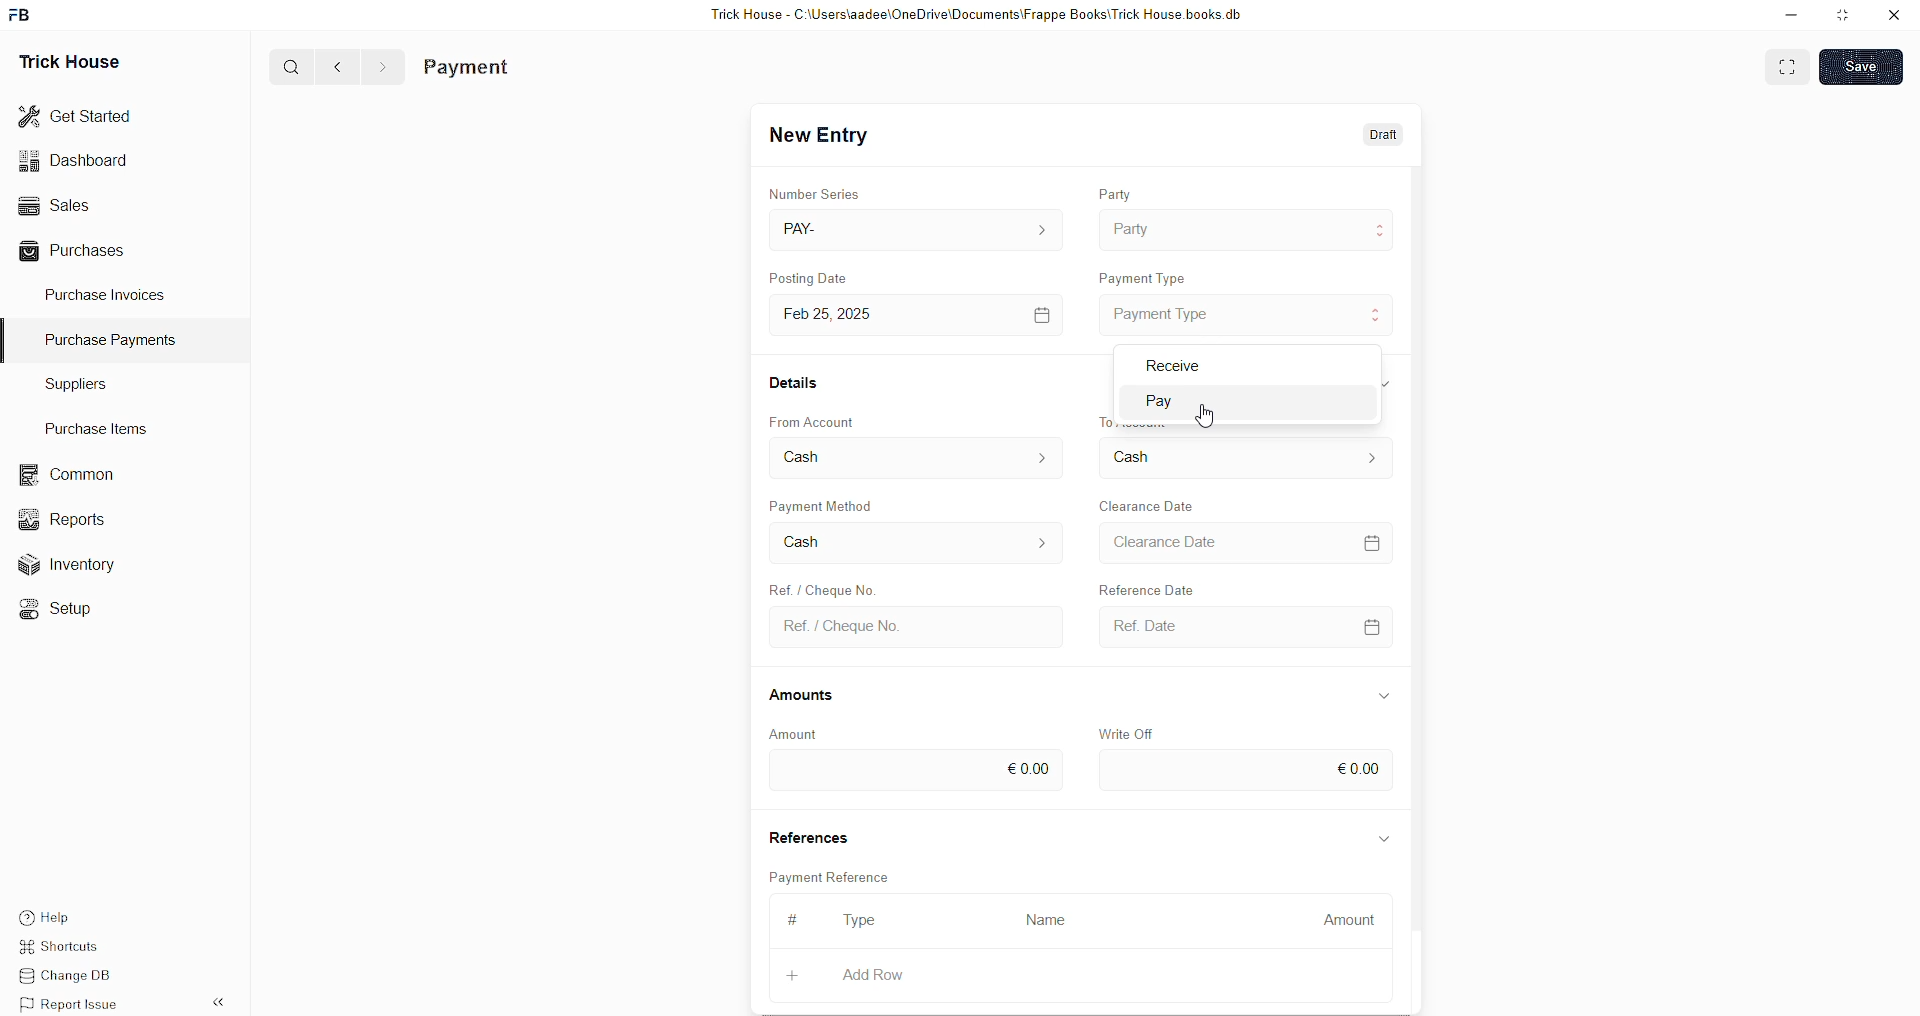 Image resolution: width=1920 pixels, height=1016 pixels. I want to click on Ref. / Cheque No., so click(842, 625).